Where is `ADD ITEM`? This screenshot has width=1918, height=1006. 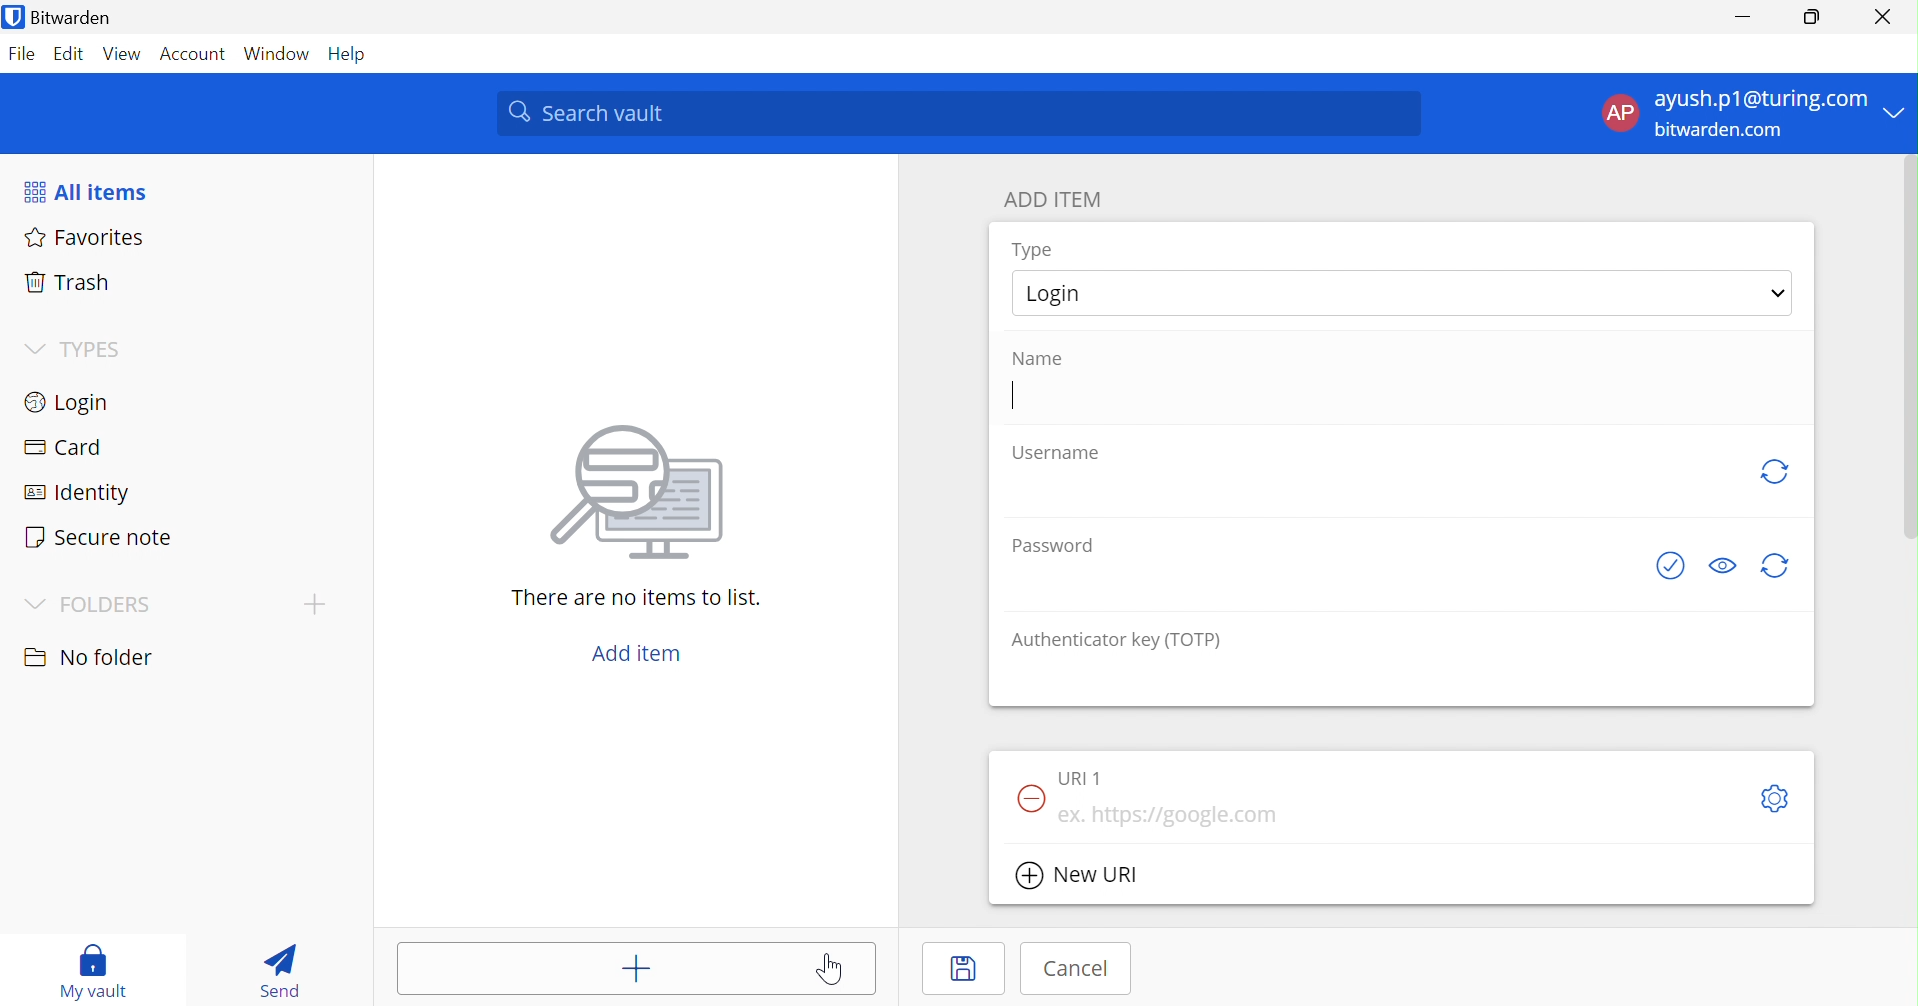
ADD ITEM is located at coordinates (1051, 199).